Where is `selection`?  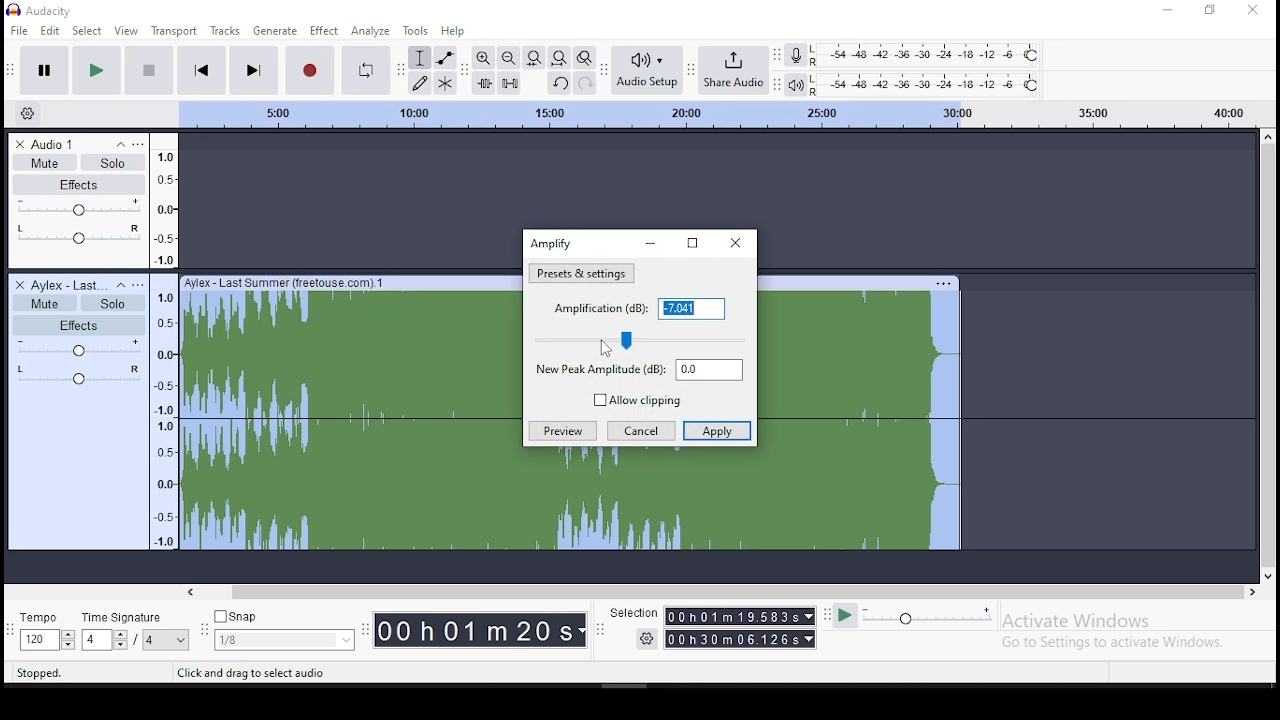 selection is located at coordinates (633, 614).